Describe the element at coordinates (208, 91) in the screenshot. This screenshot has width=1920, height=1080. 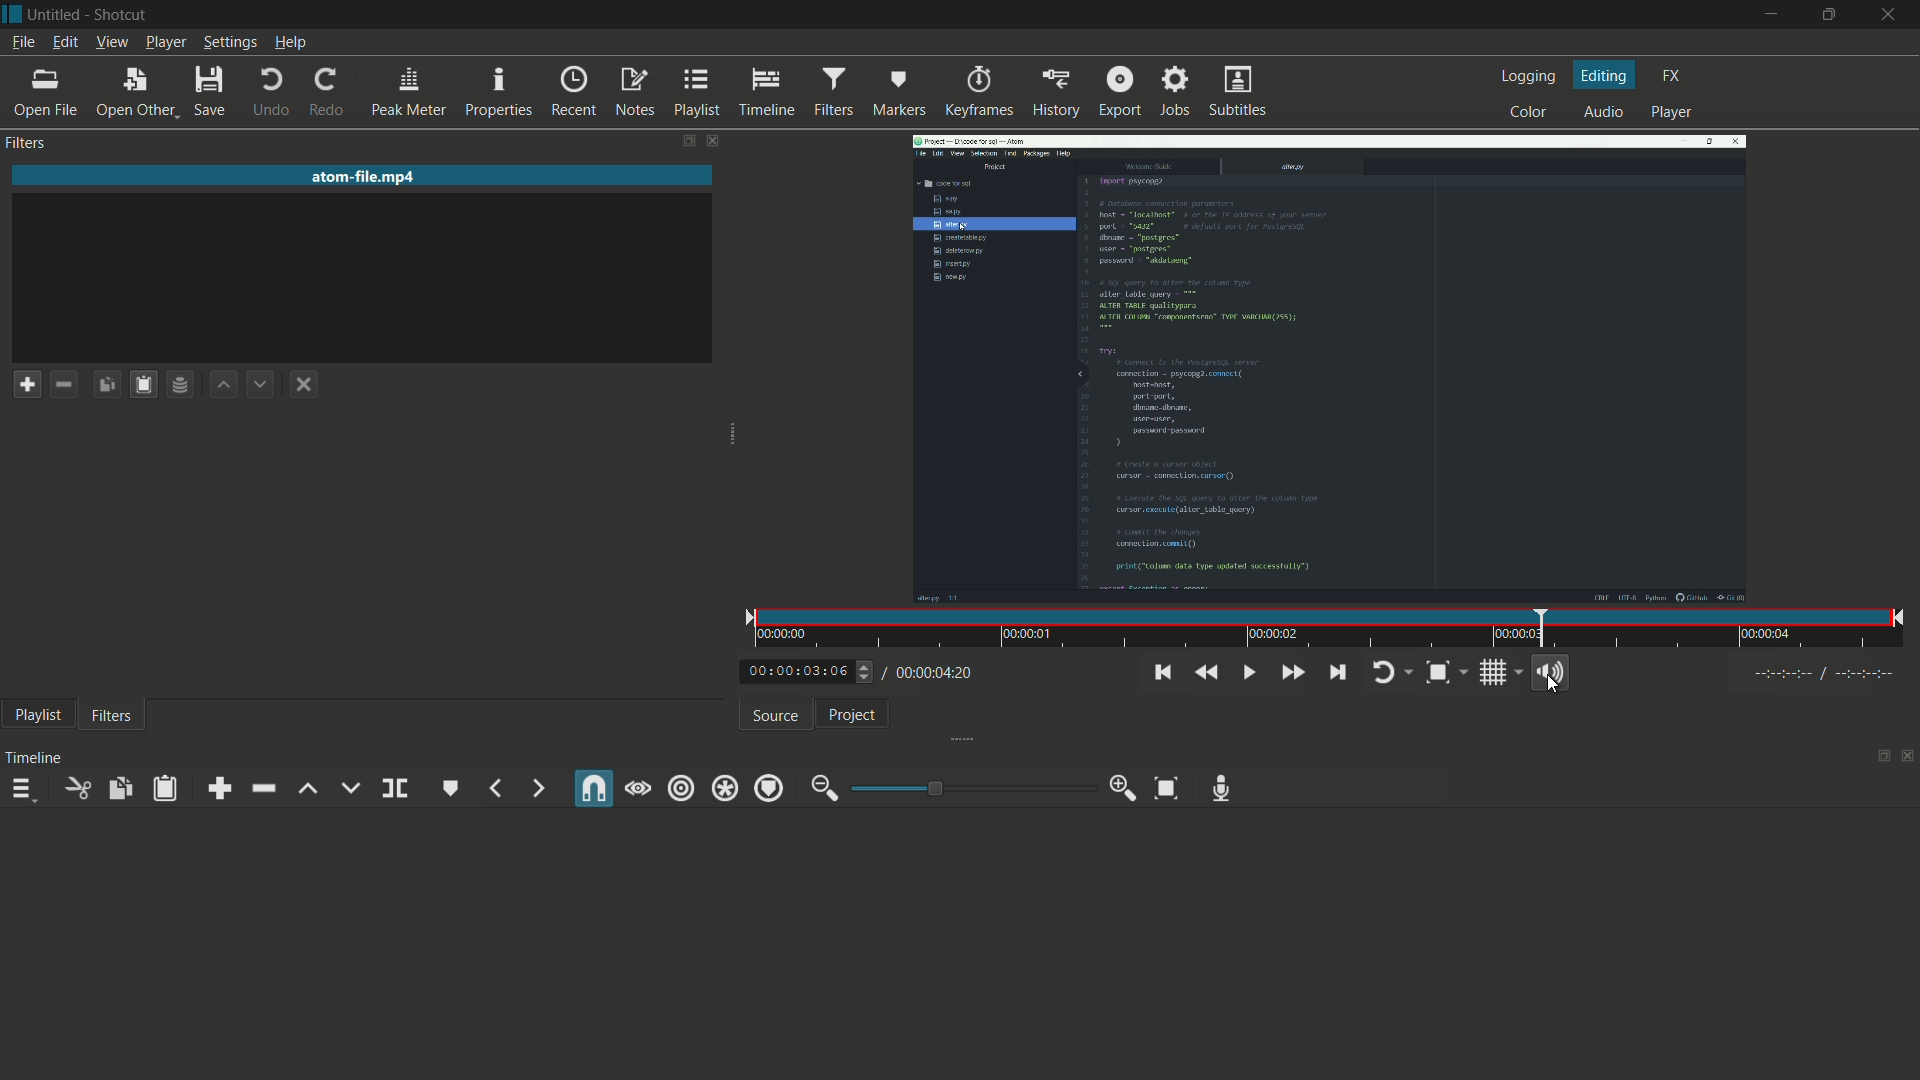
I see `save` at that location.